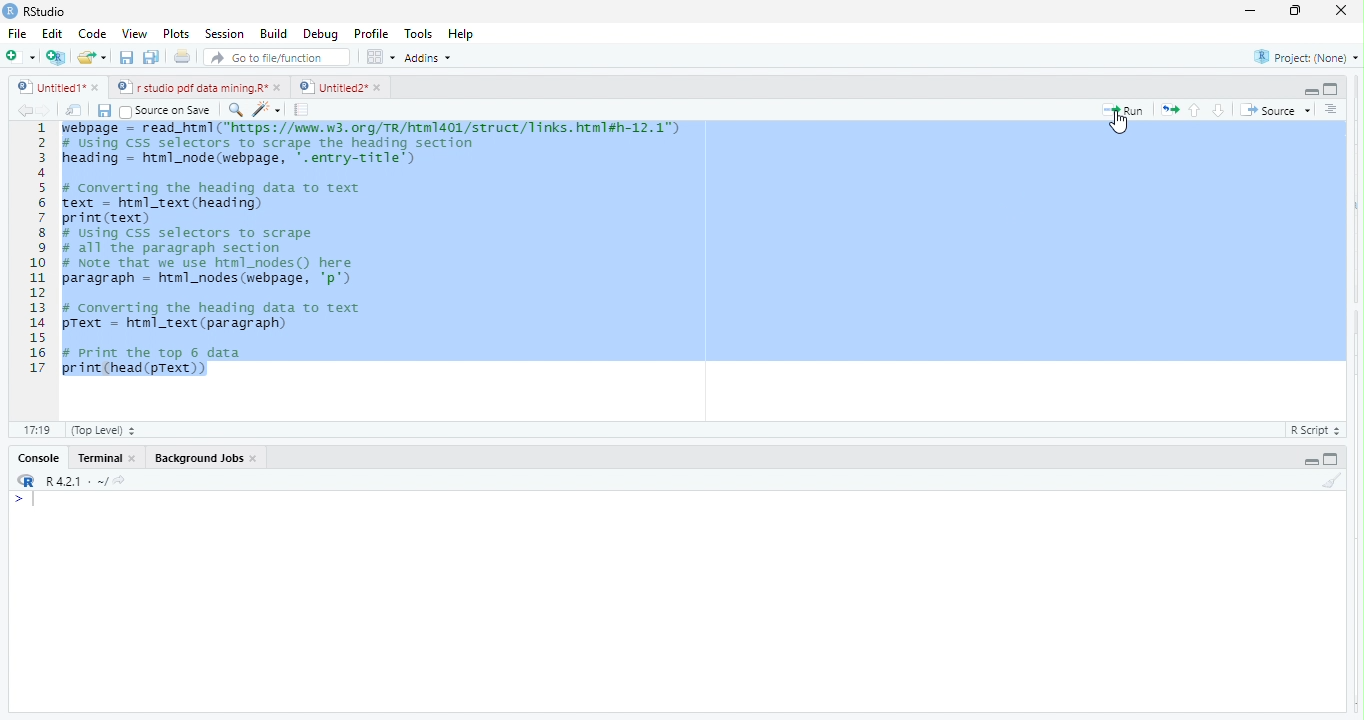 The width and height of the screenshot is (1364, 720). What do you see at coordinates (137, 460) in the screenshot?
I see `close` at bounding box center [137, 460].